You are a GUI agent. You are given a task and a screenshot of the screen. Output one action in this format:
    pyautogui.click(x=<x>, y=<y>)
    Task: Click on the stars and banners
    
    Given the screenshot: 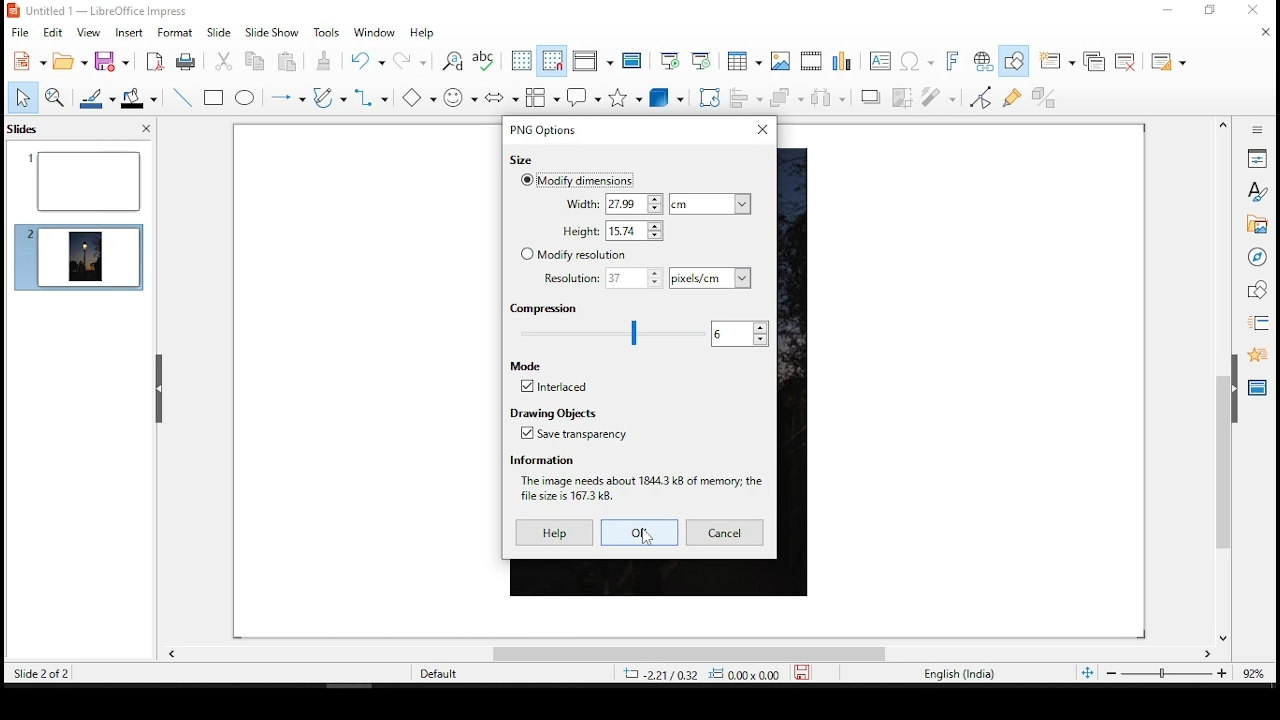 What is the action you would take?
    pyautogui.click(x=623, y=99)
    